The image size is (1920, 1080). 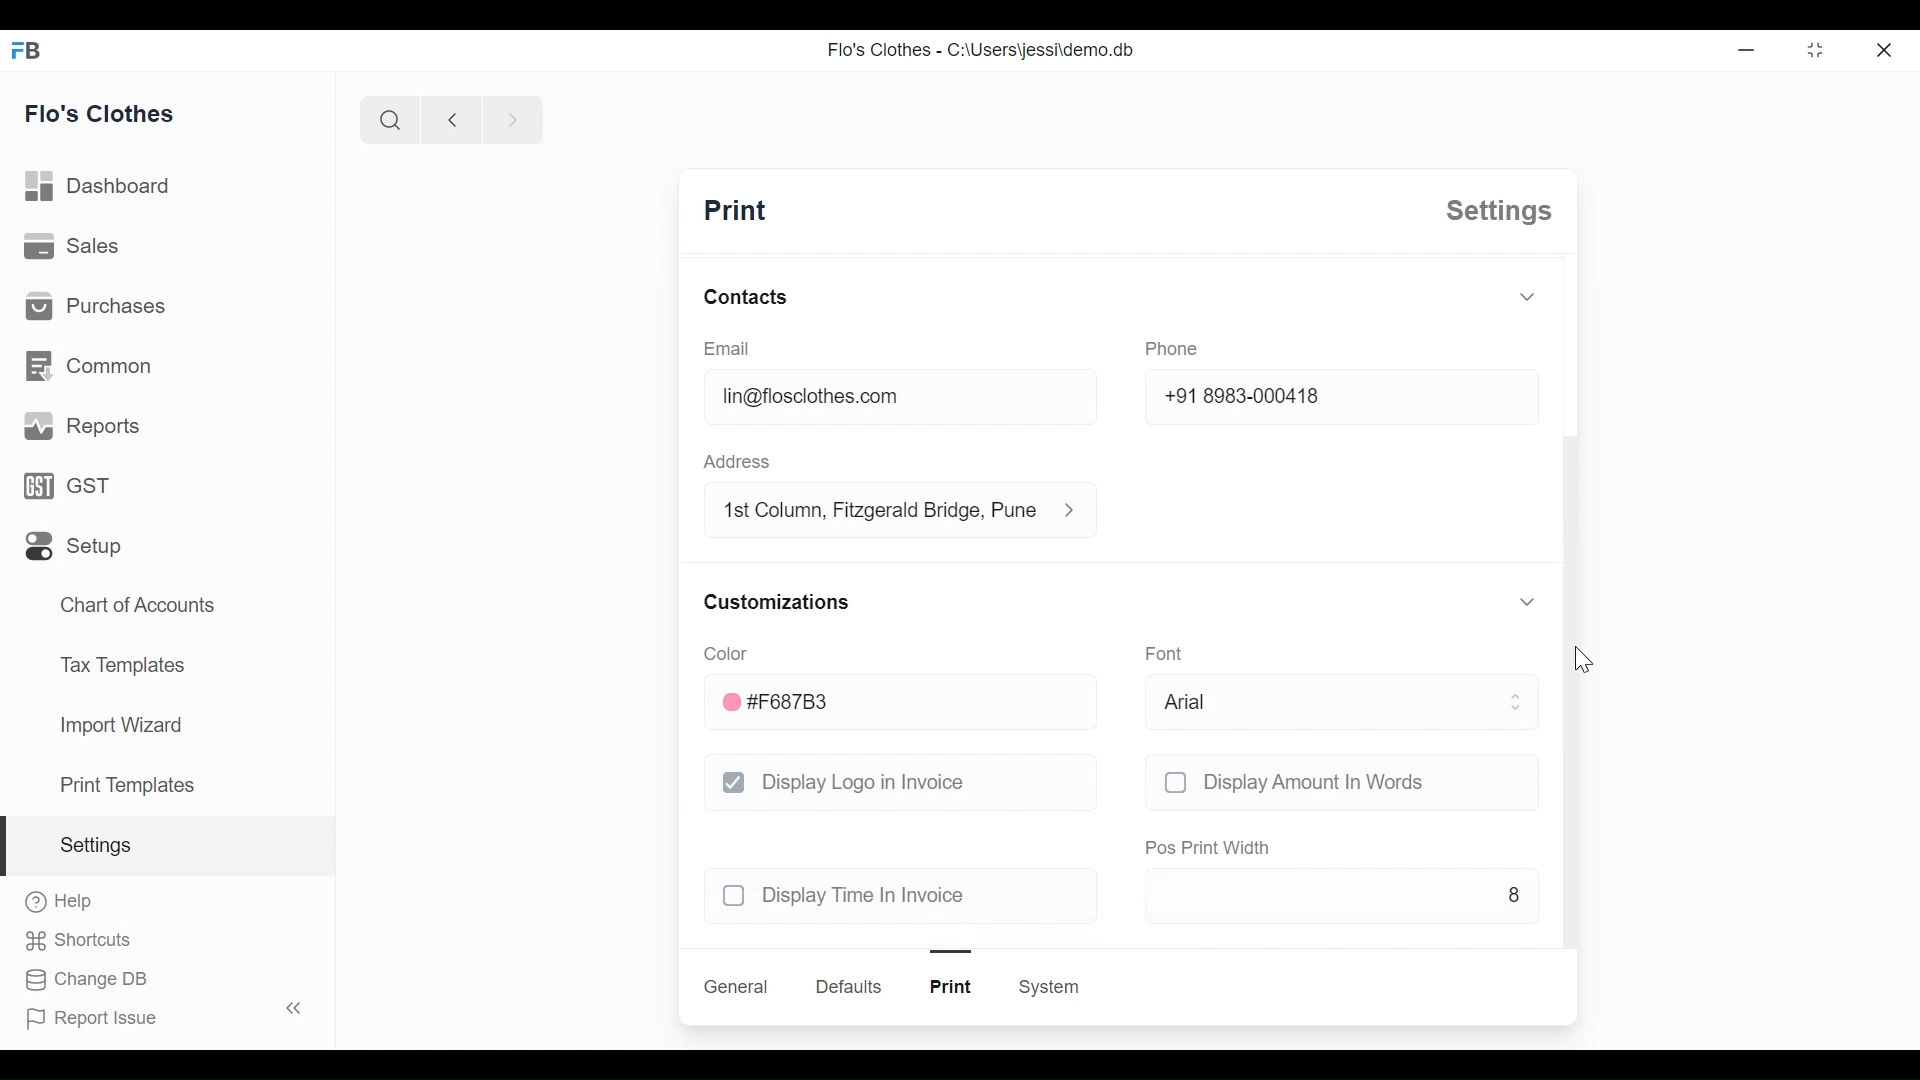 I want to click on report issue, so click(x=92, y=1019).